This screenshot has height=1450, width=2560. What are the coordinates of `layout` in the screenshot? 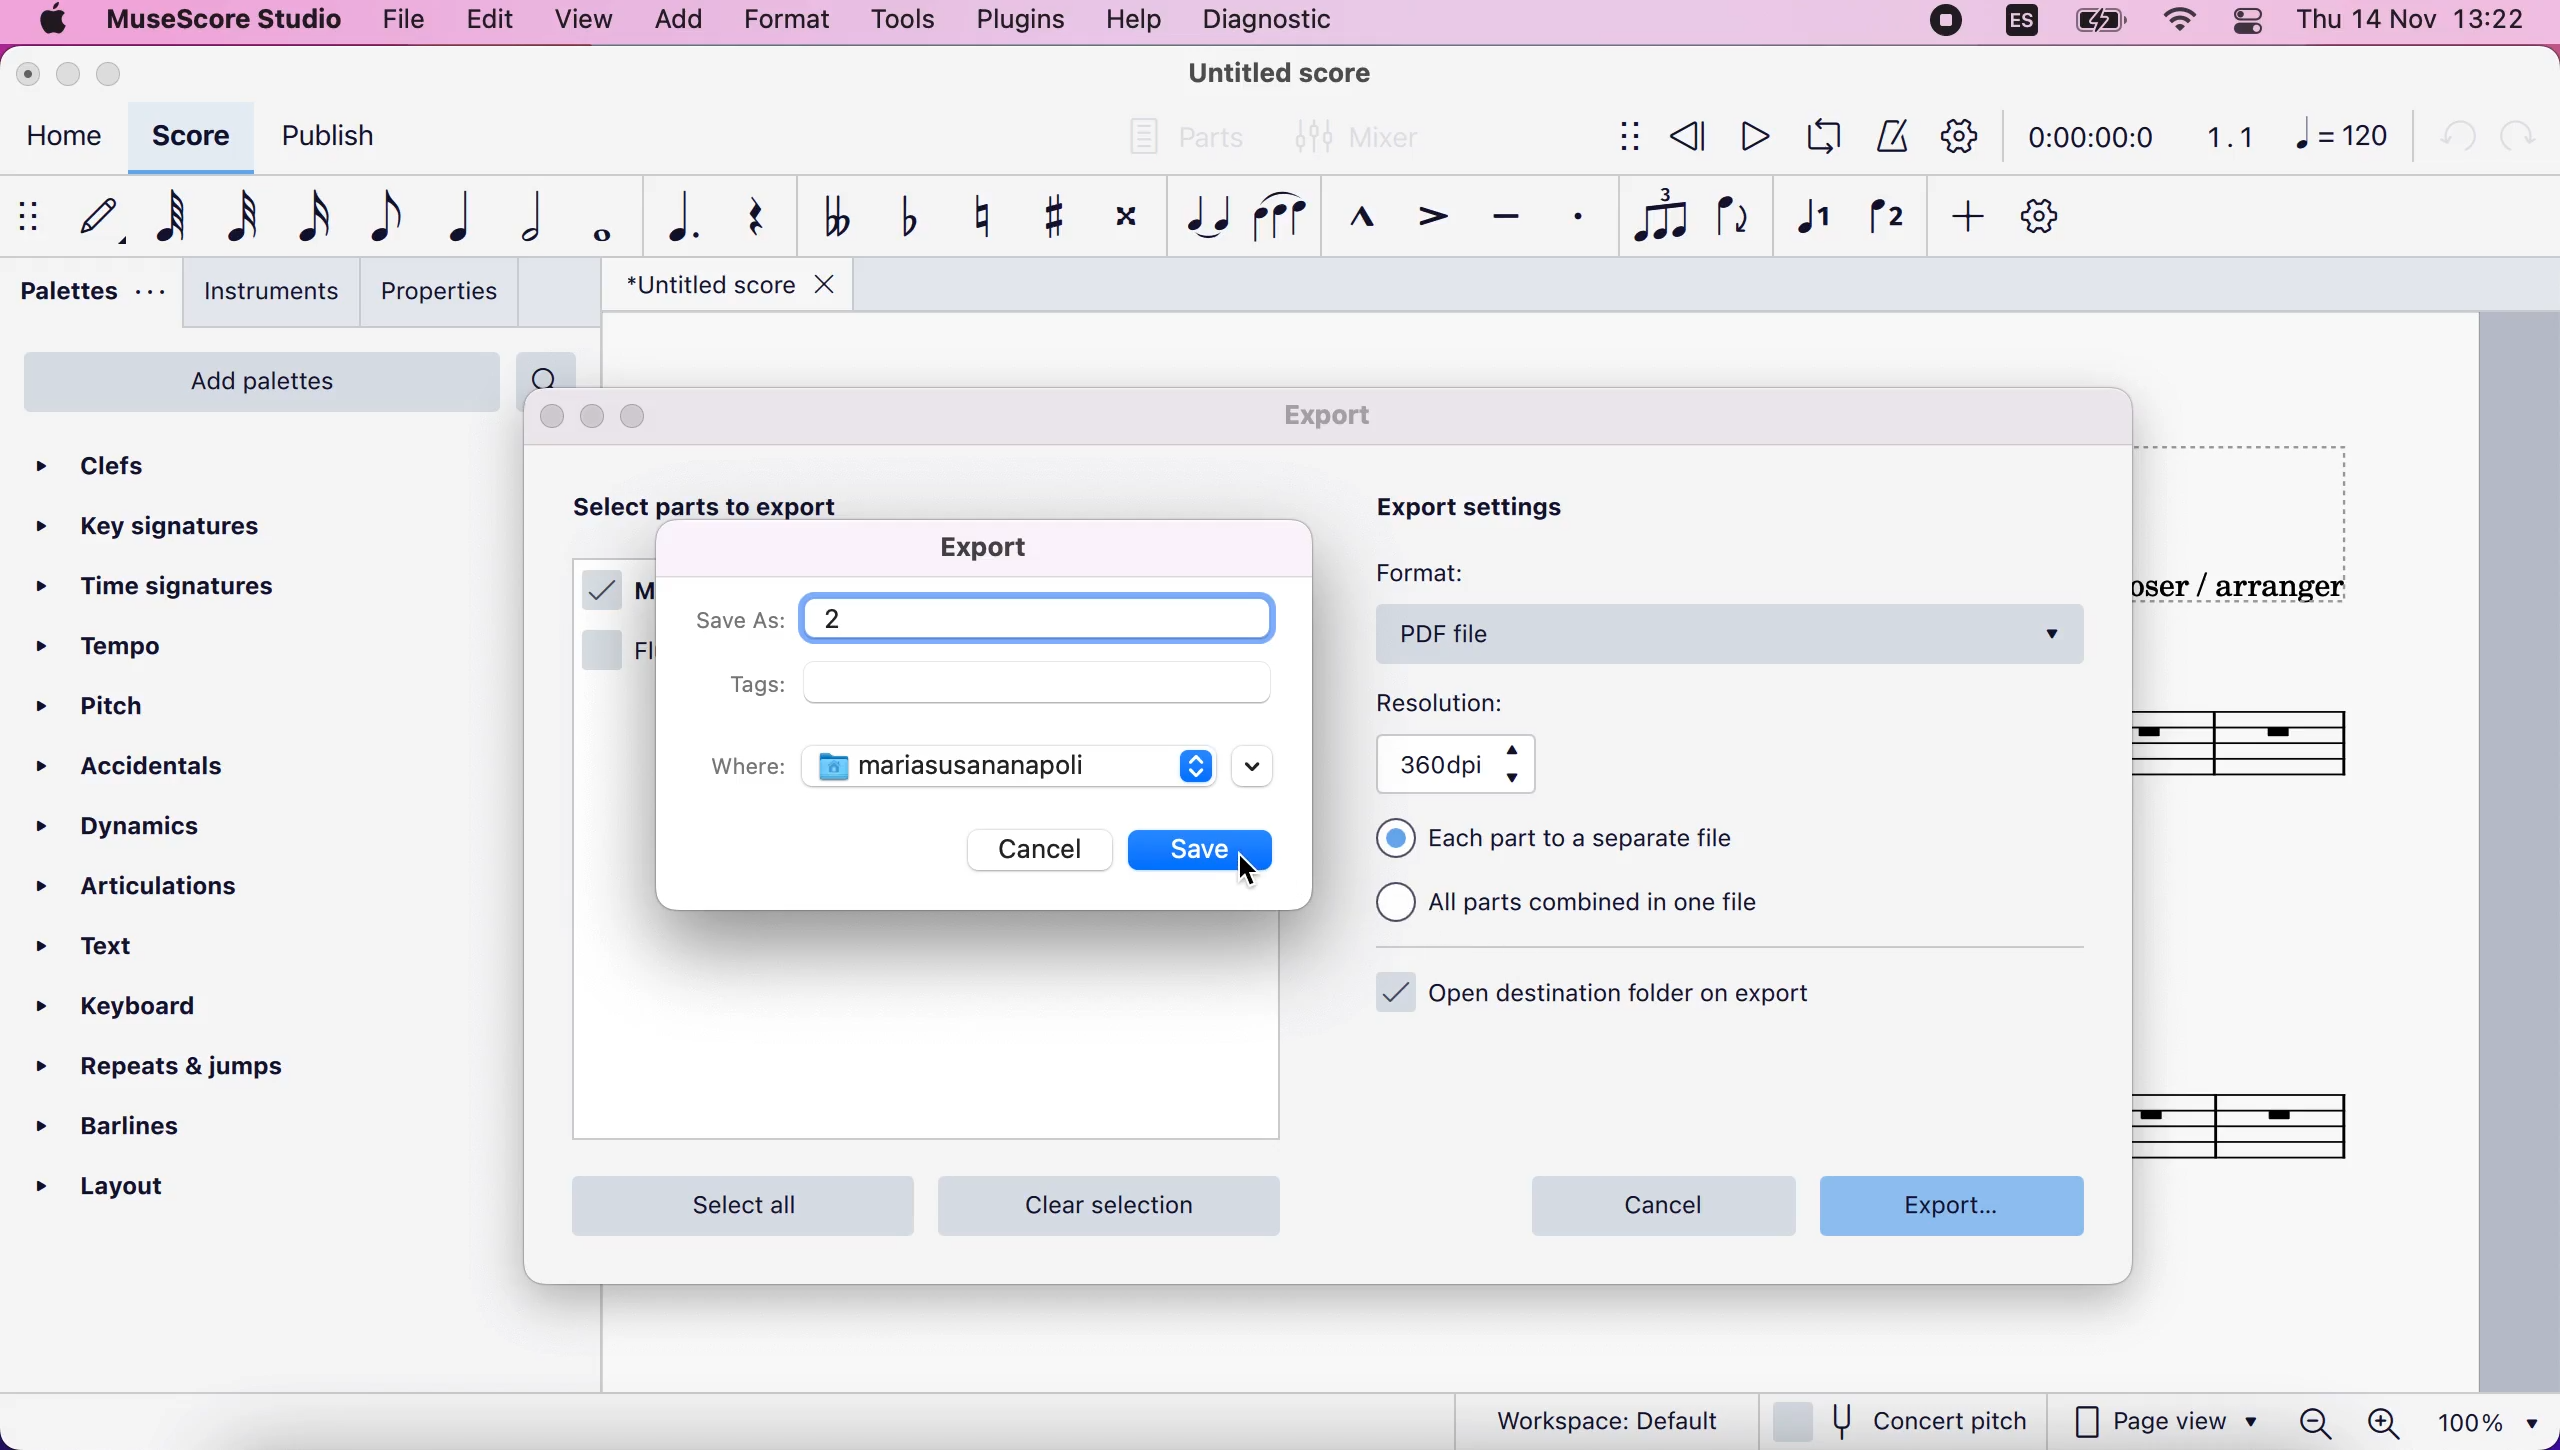 It's located at (137, 1189).